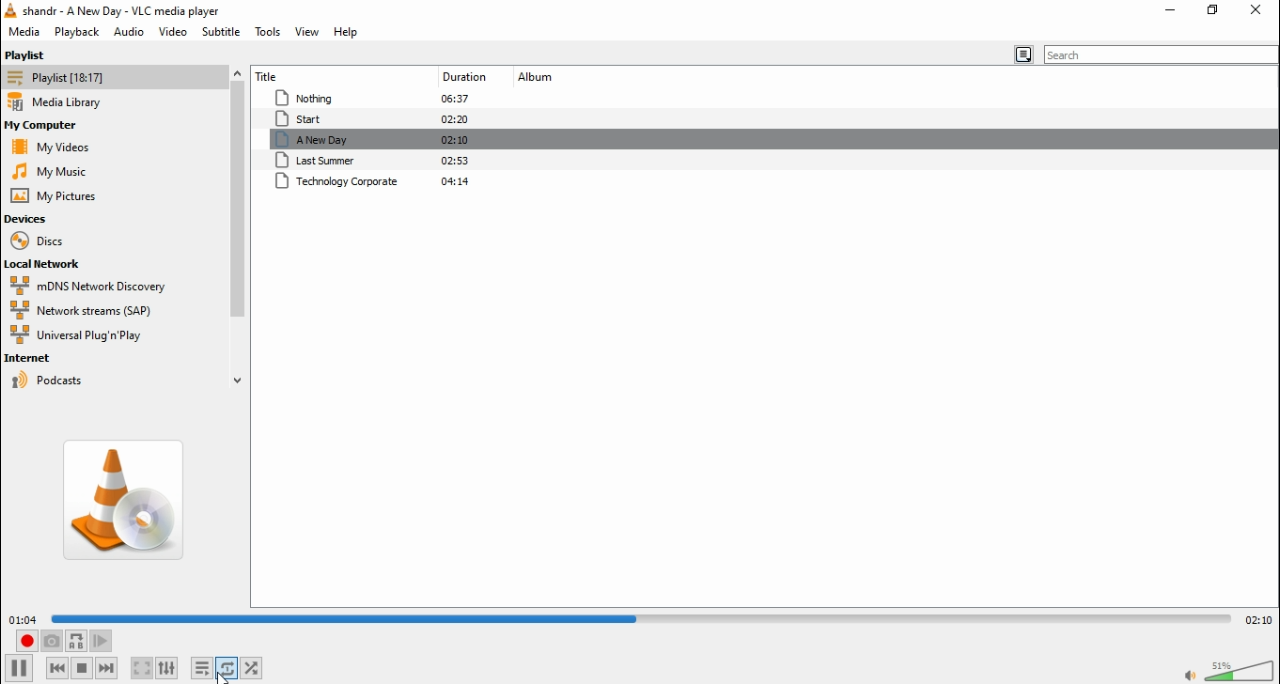 The height and width of the screenshot is (684, 1280). What do you see at coordinates (75, 336) in the screenshot?
I see `universal plug 'n play` at bounding box center [75, 336].